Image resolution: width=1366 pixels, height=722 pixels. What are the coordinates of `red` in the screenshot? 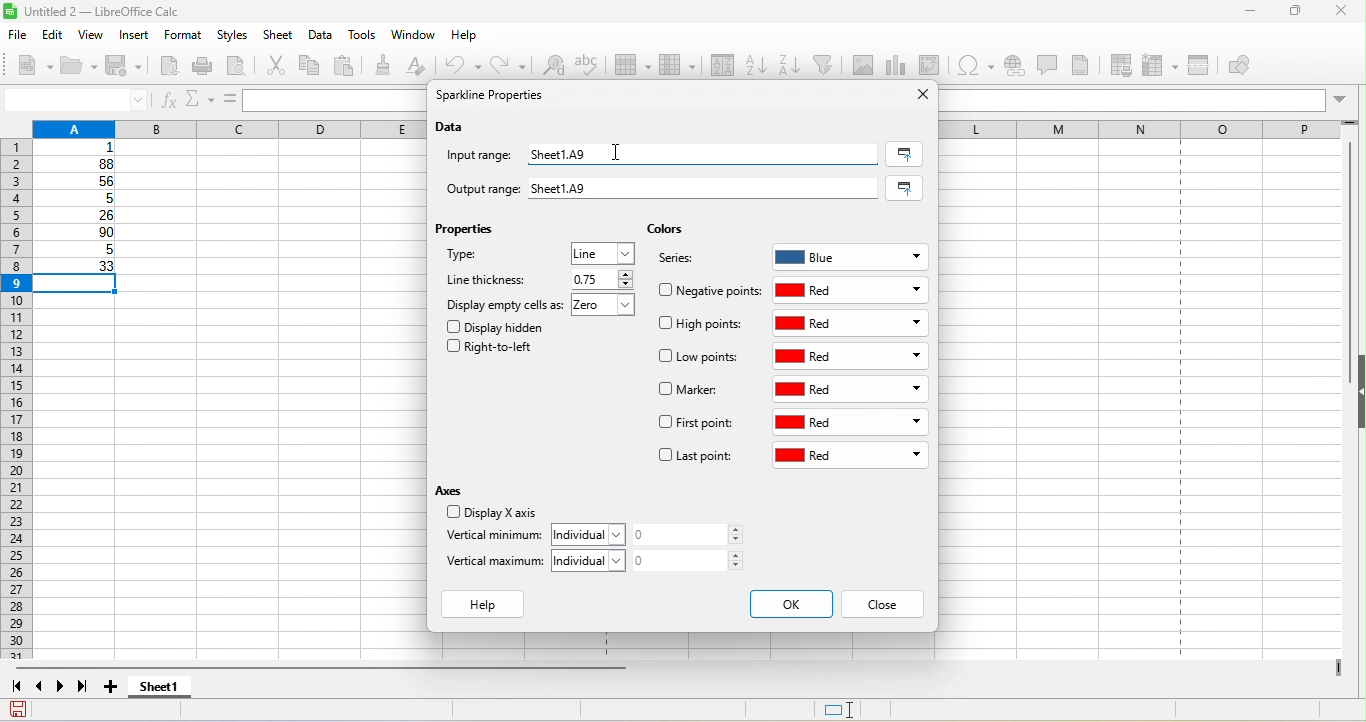 It's located at (853, 290).